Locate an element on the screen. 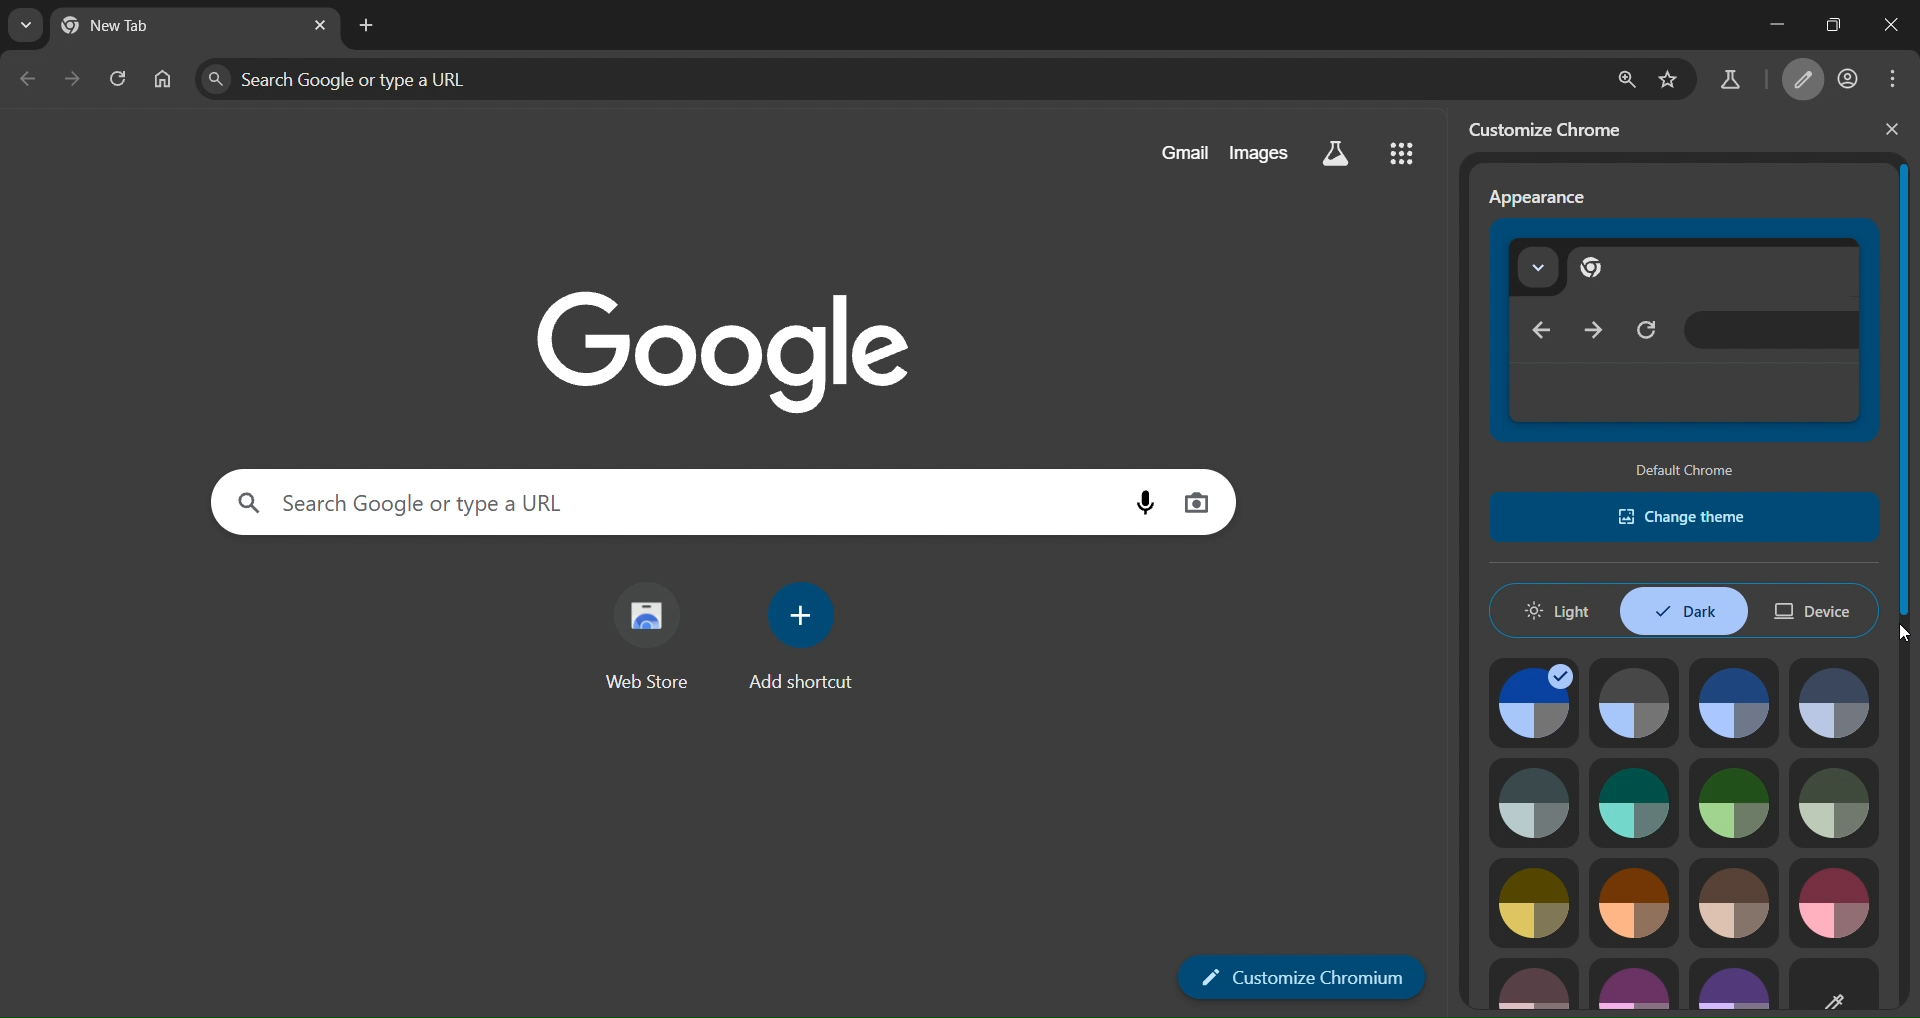 The width and height of the screenshot is (1920, 1018). theme is located at coordinates (1838, 905).